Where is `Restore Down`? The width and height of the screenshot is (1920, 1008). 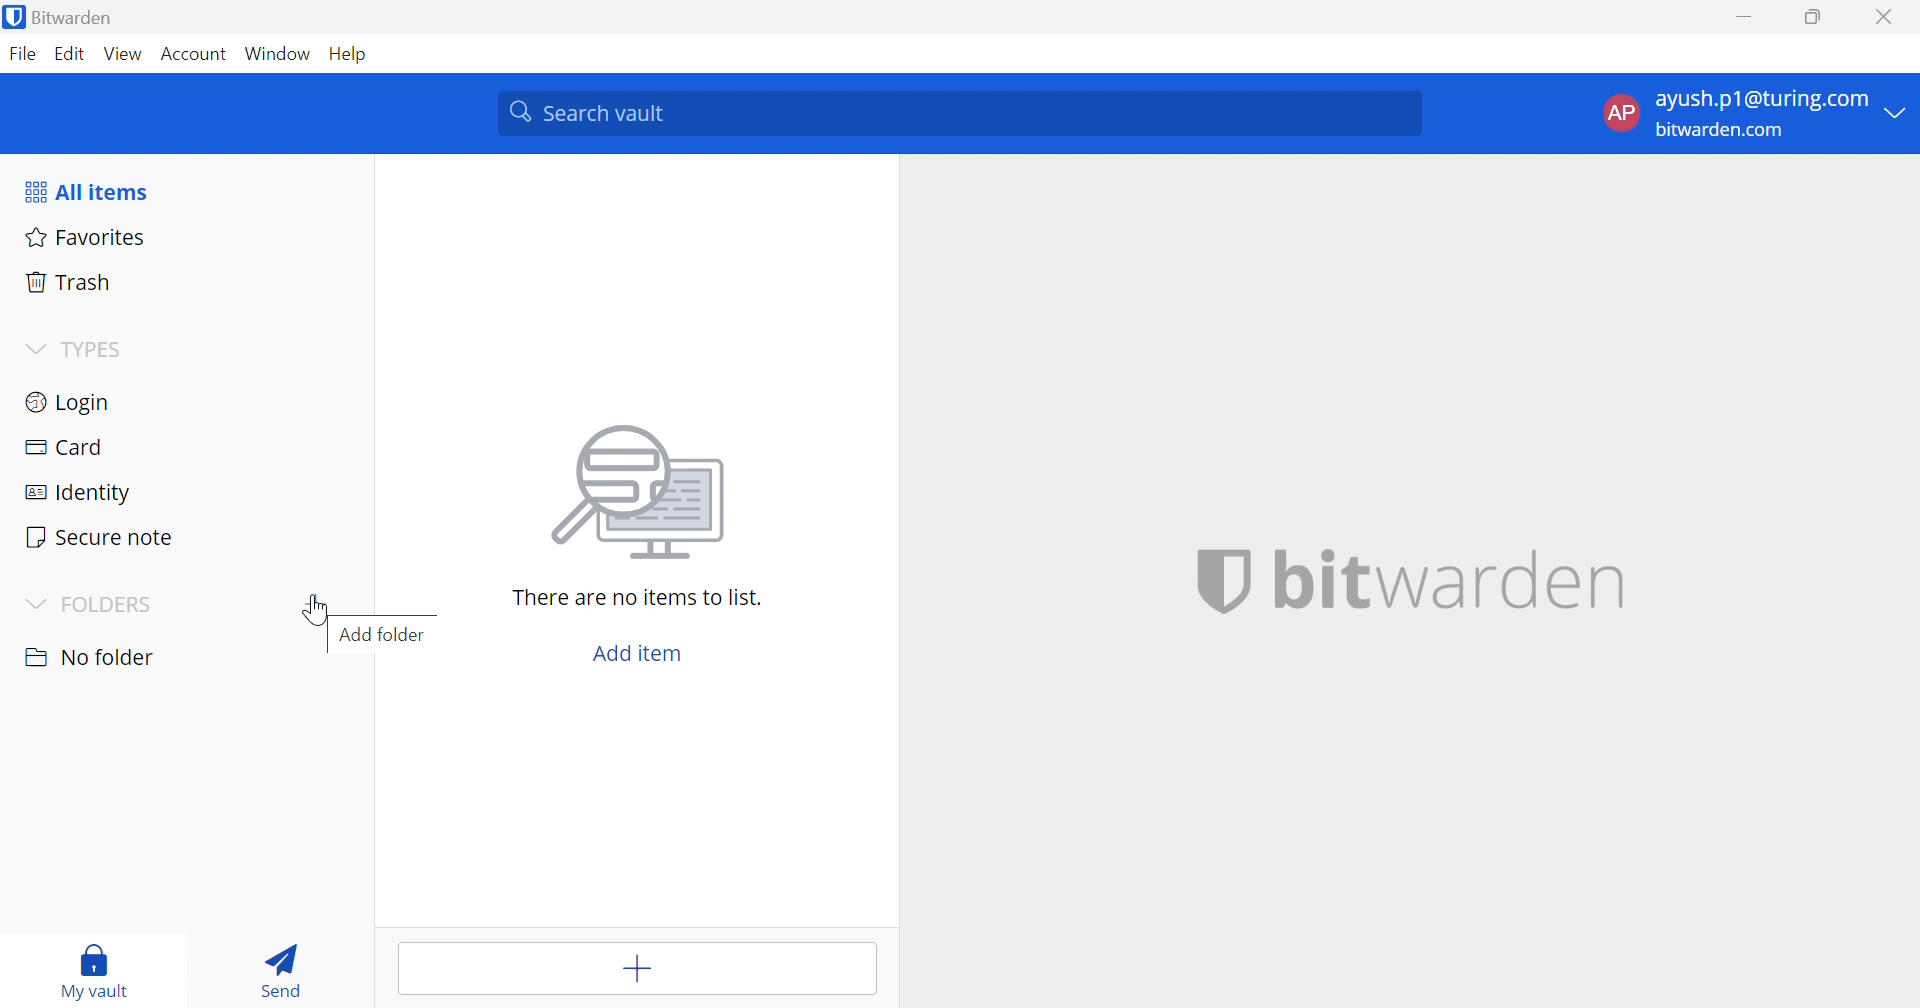
Restore Down is located at coordinates (1815, 17).